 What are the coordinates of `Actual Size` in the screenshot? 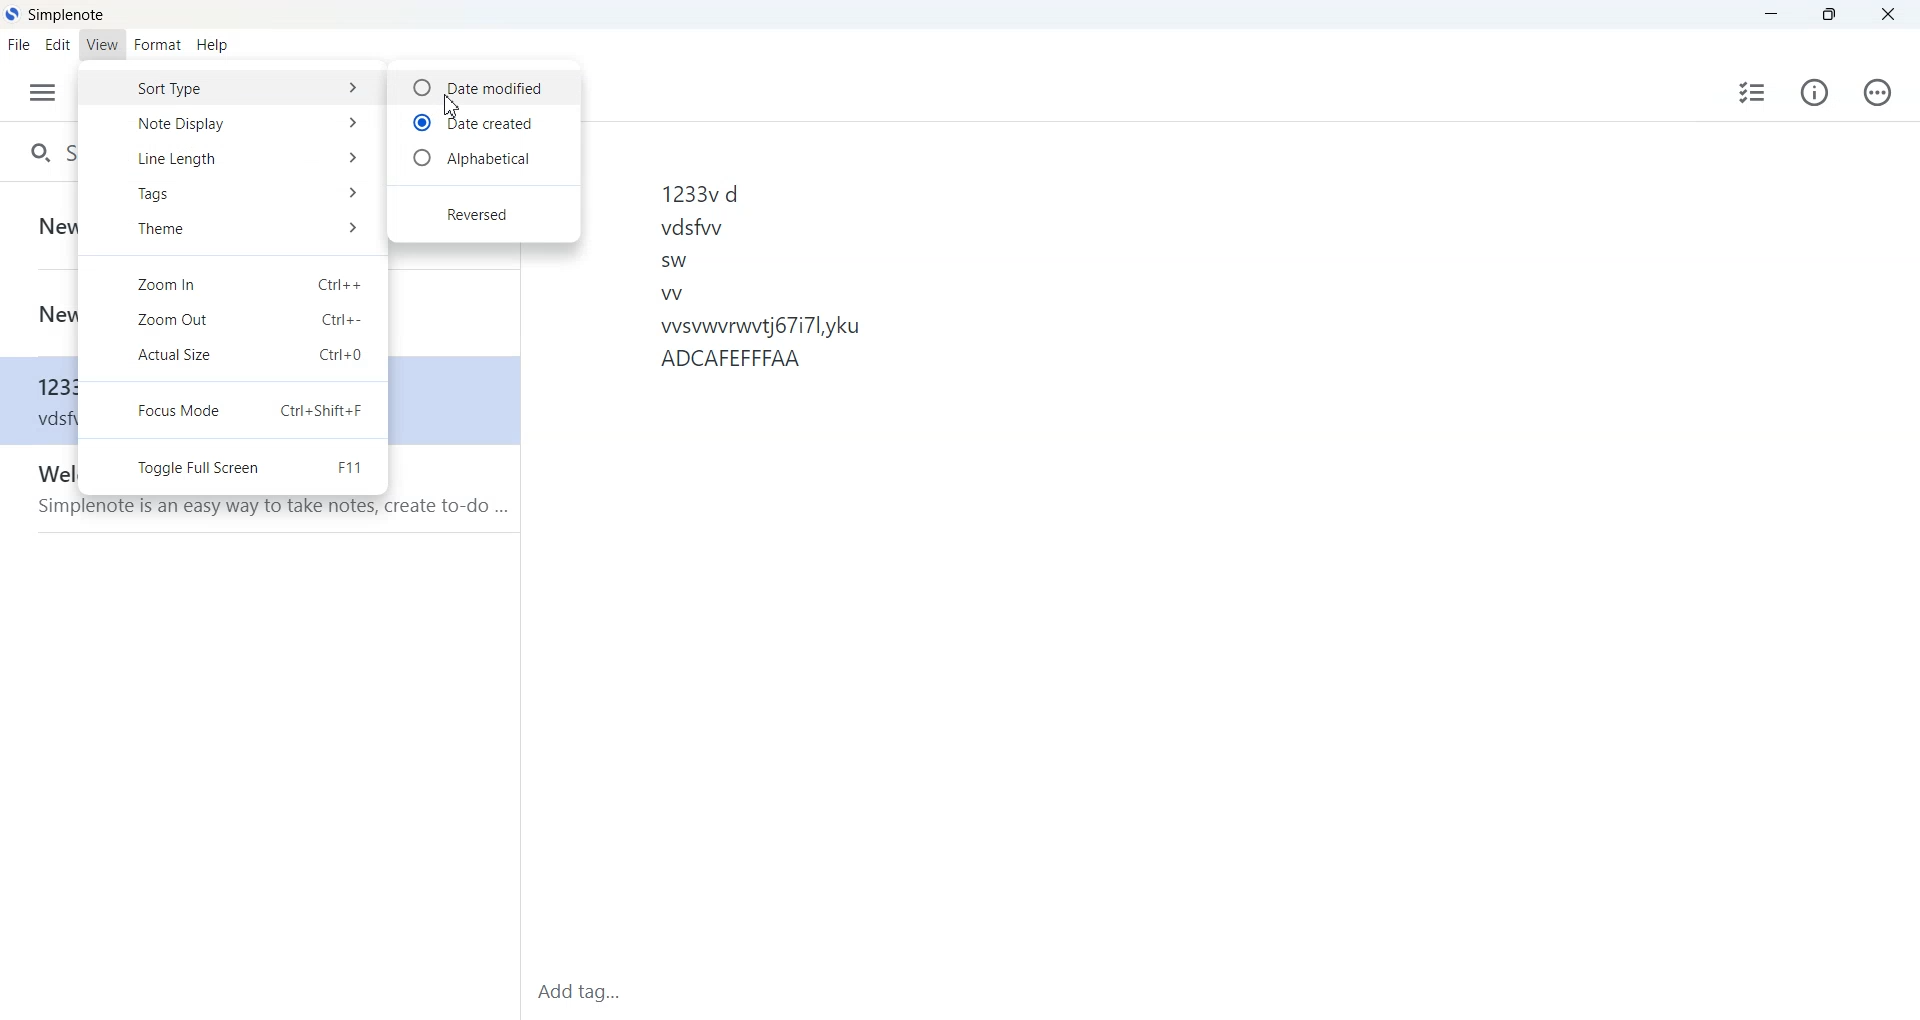 It's located at (233, 356).